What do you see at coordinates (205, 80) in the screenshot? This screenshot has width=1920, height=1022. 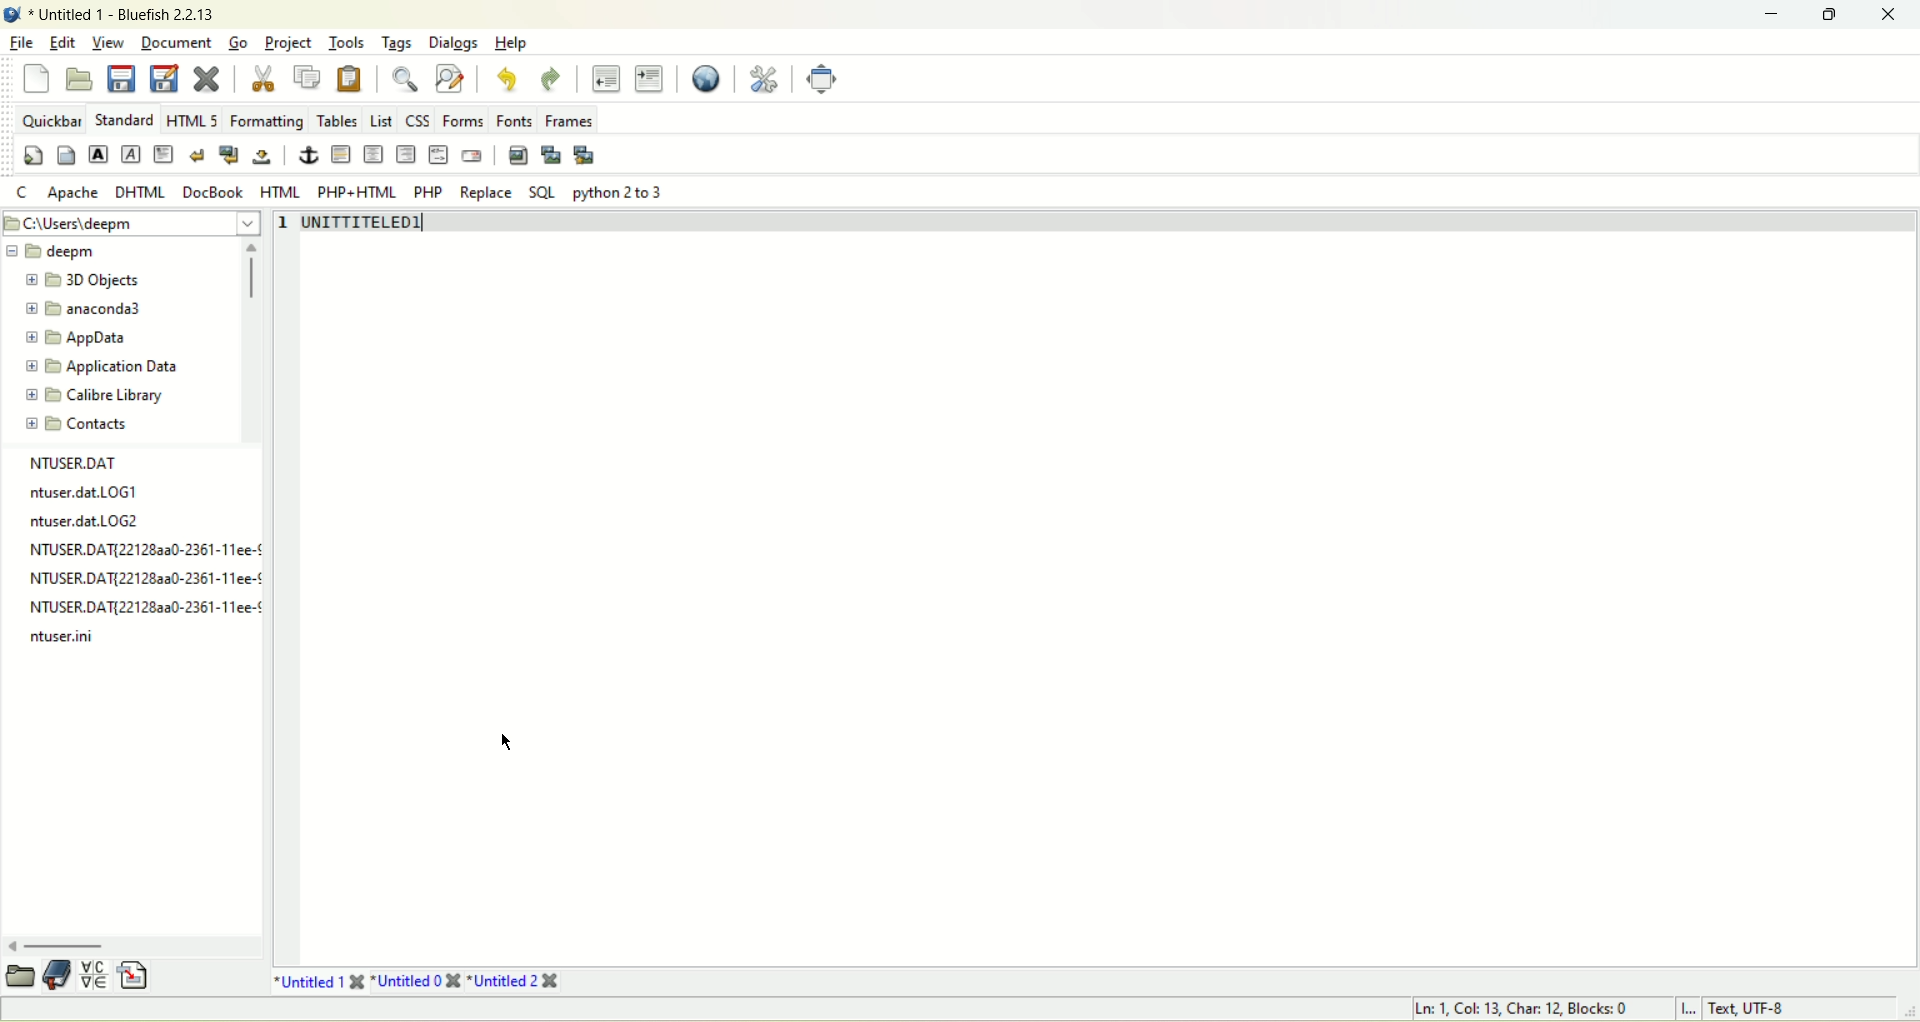 I see `close current file` at bounding box center [205, 80].